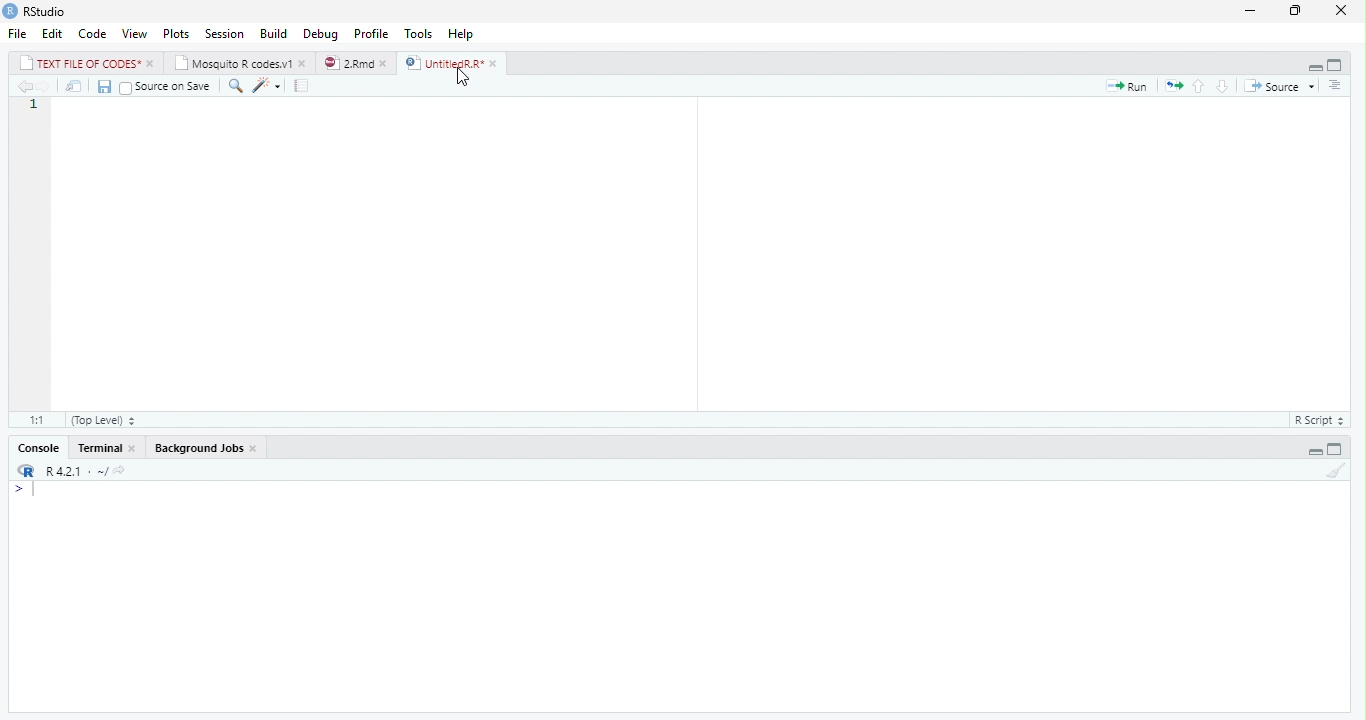  What do you see at coordinates (372, 33) in the screenshot?
I see `Profile` at bounding box center [372, 33].